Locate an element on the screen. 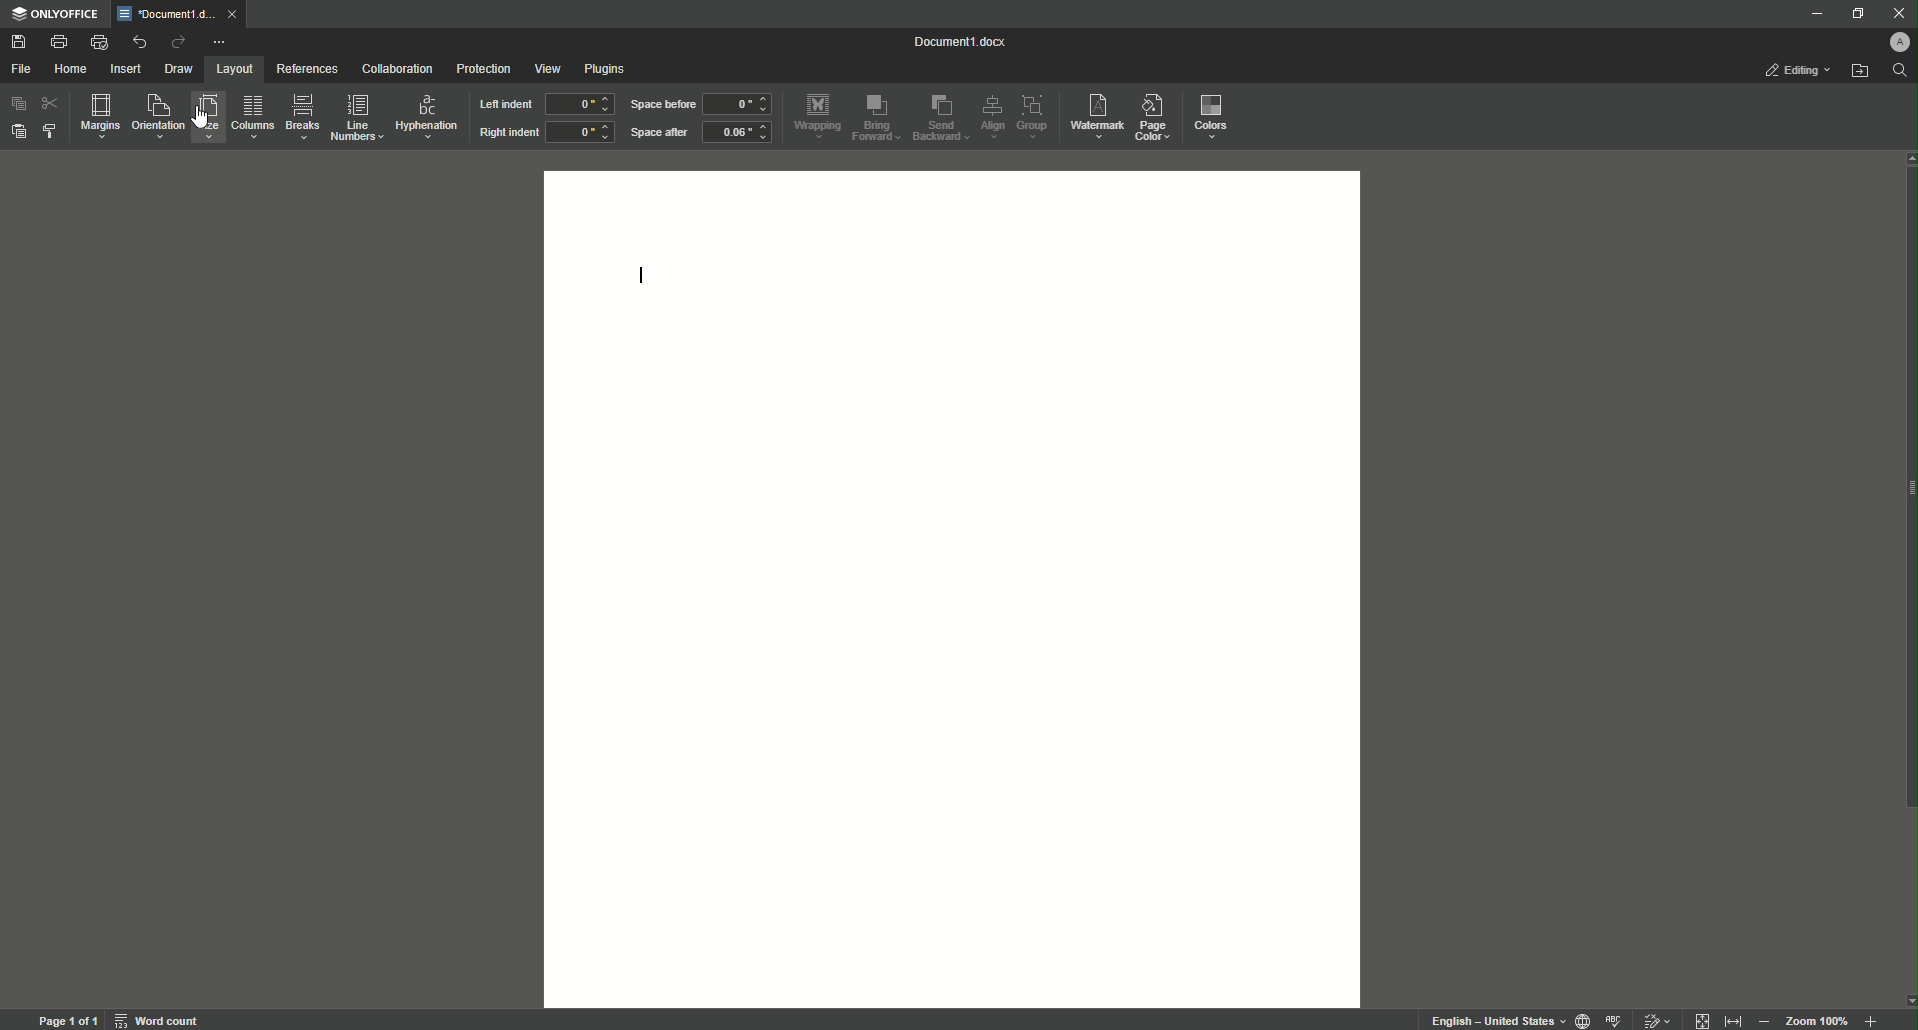 The width and height of the screenshot is (1918, 1030). Line Numbers is located at coordinates (357, 119).